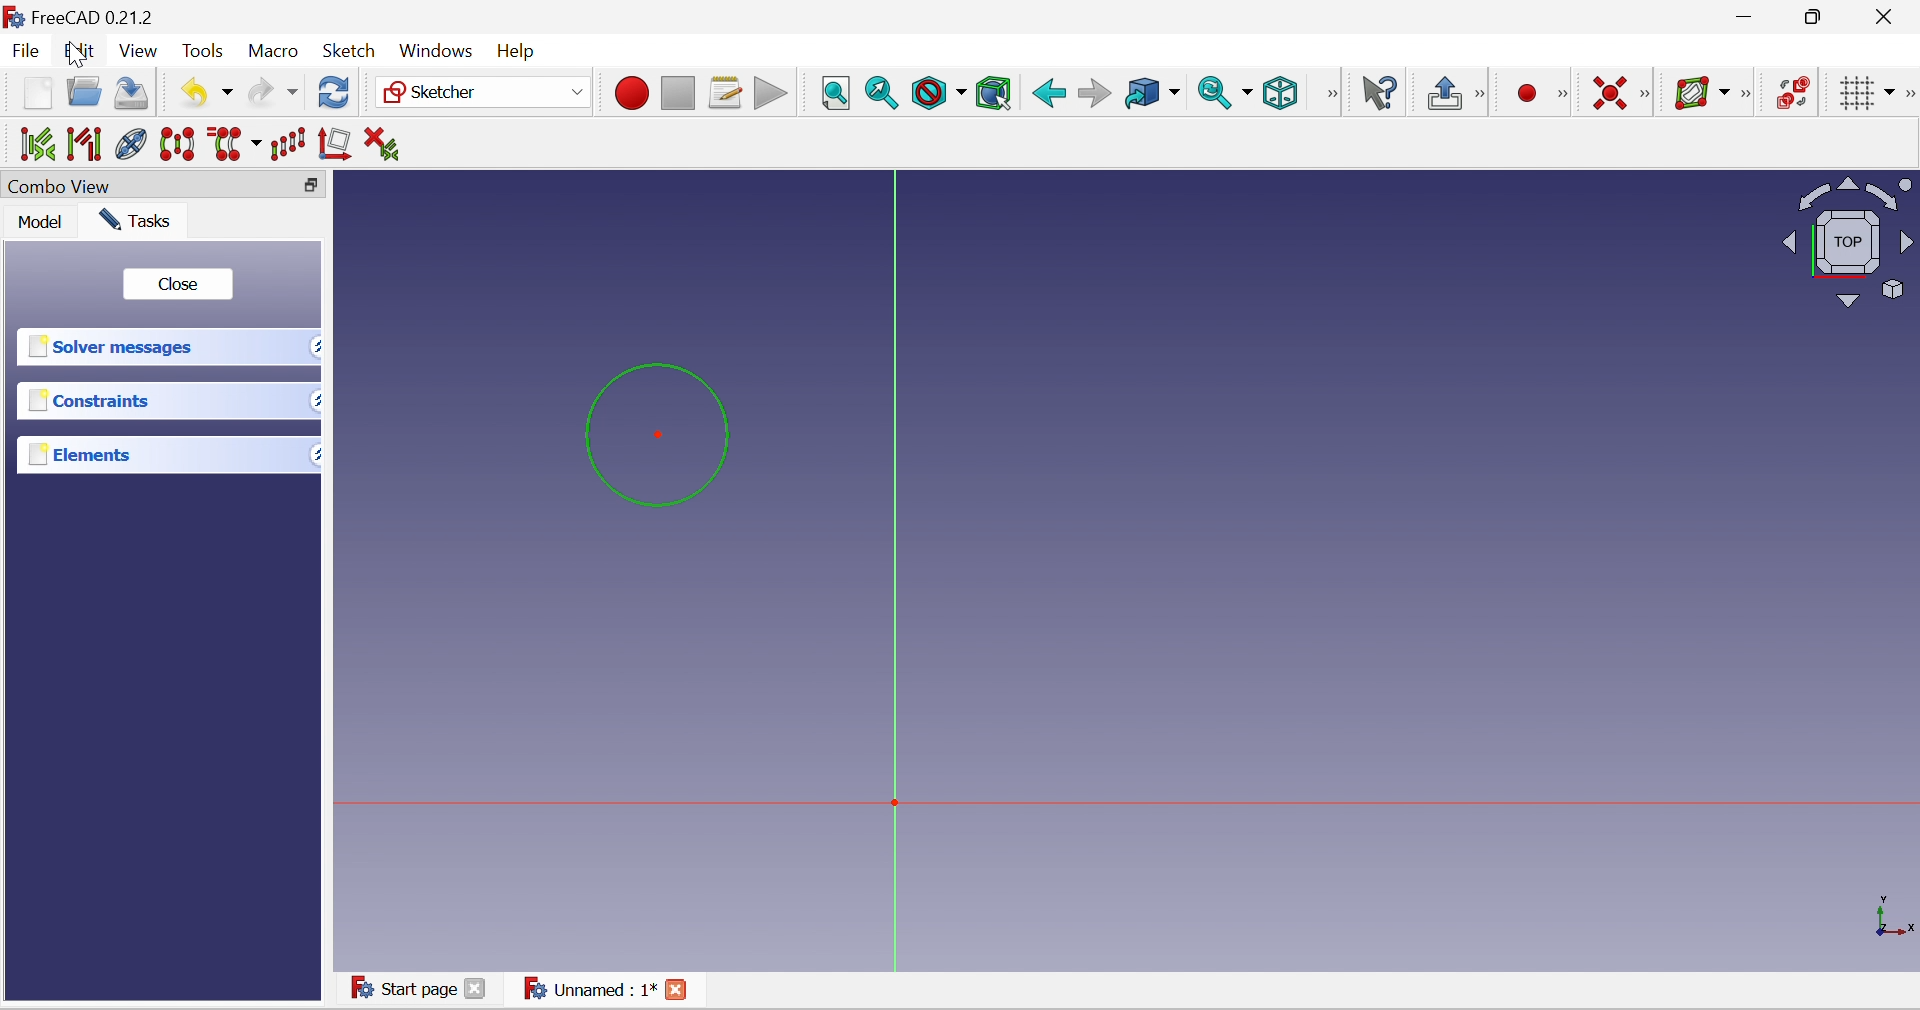 This screenshot has height=1010, width=1920. What do you see at coordinates (311, 345) in the screenshot?
I see `Drop down` at bounding box center [311, 345].